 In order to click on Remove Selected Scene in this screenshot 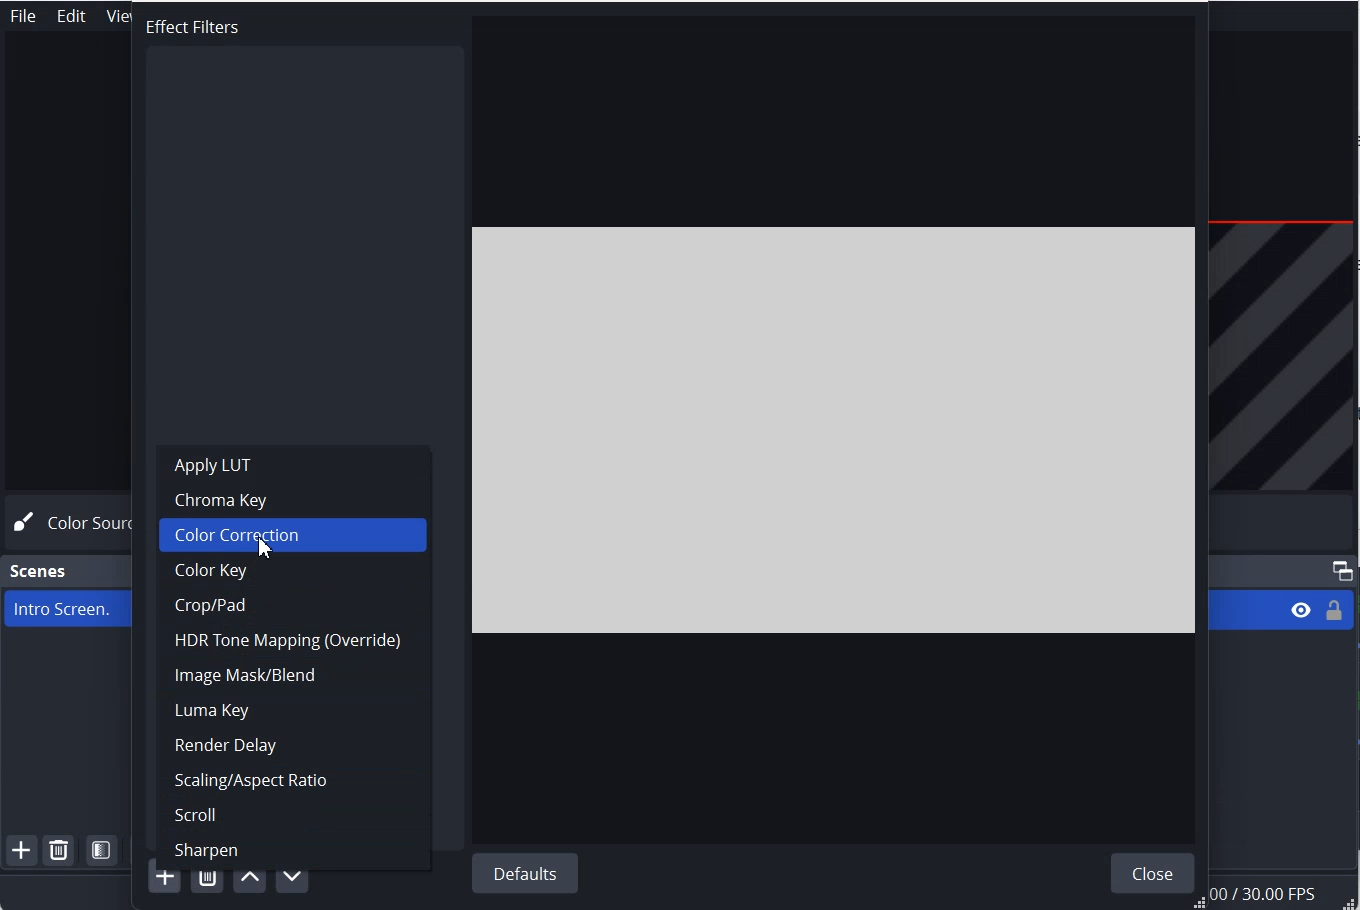, I will do `click(62, 850)`.